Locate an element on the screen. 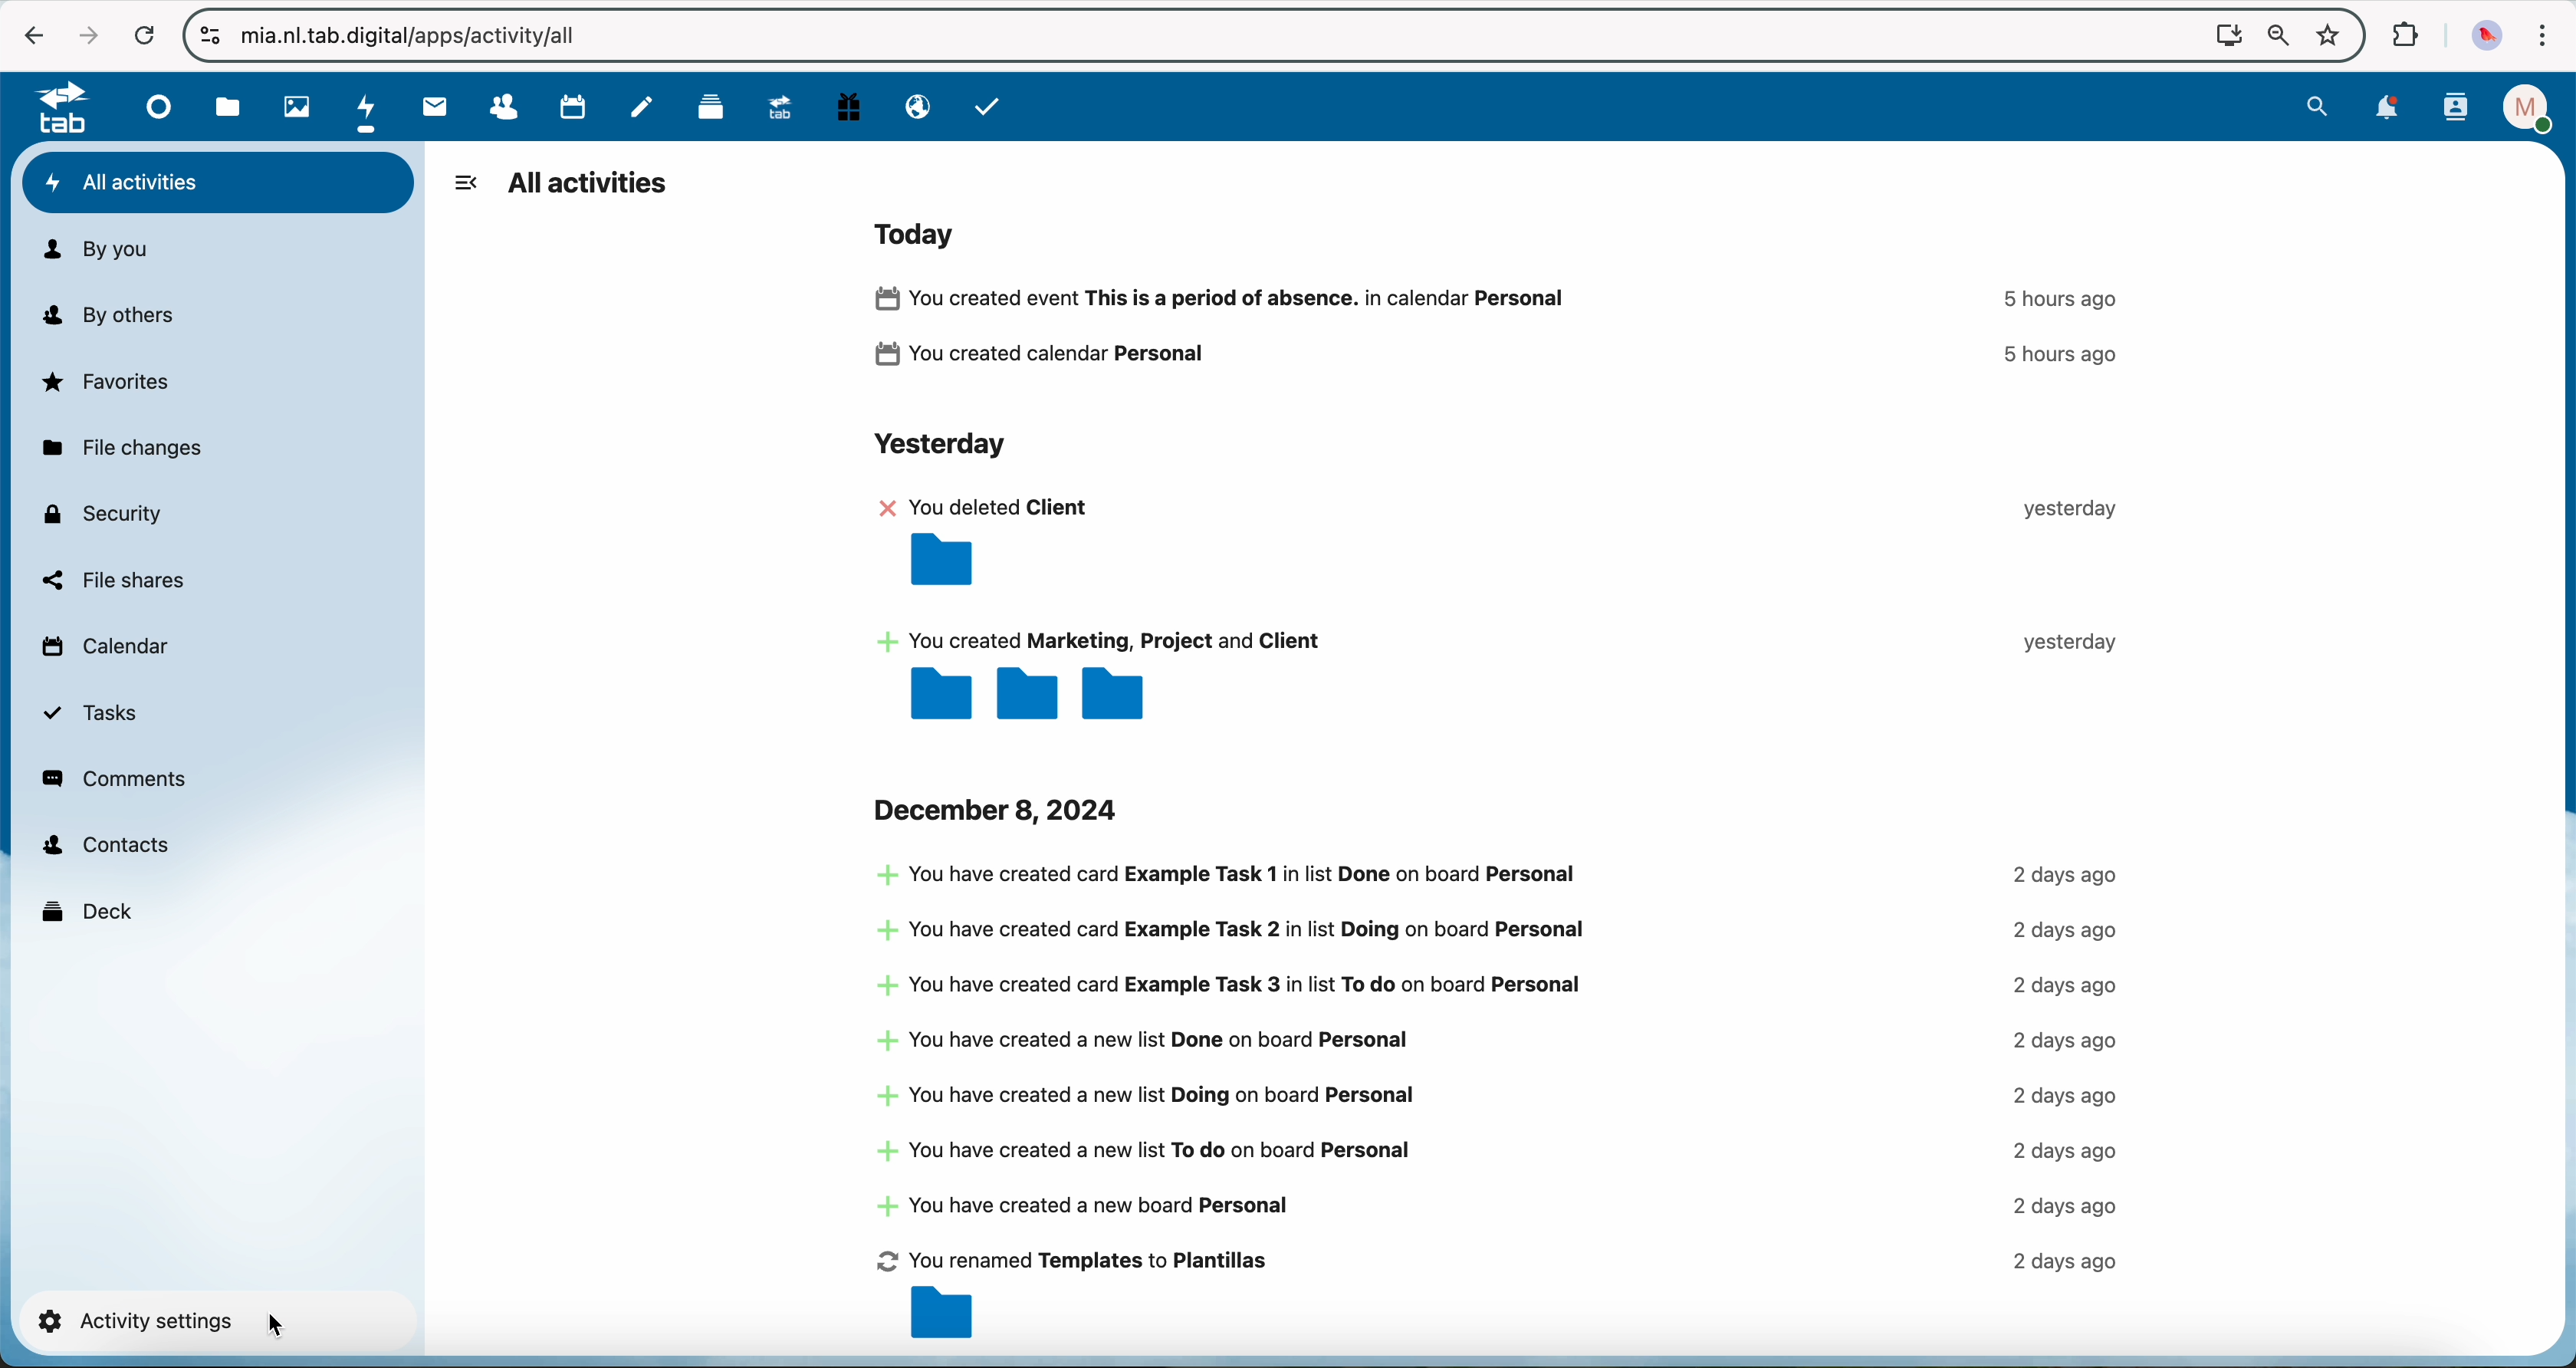  tab logo is located at coordinates (53, 109).